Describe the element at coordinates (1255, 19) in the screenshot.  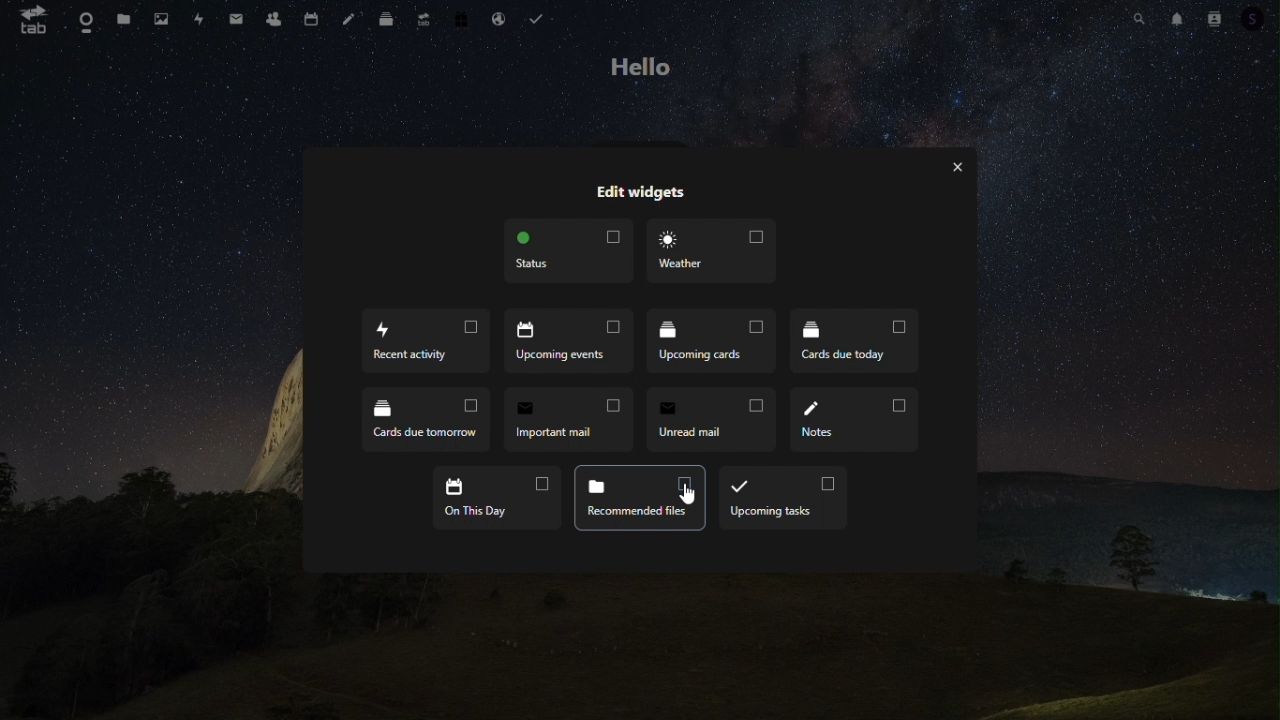
I see `Account icon` at that location.